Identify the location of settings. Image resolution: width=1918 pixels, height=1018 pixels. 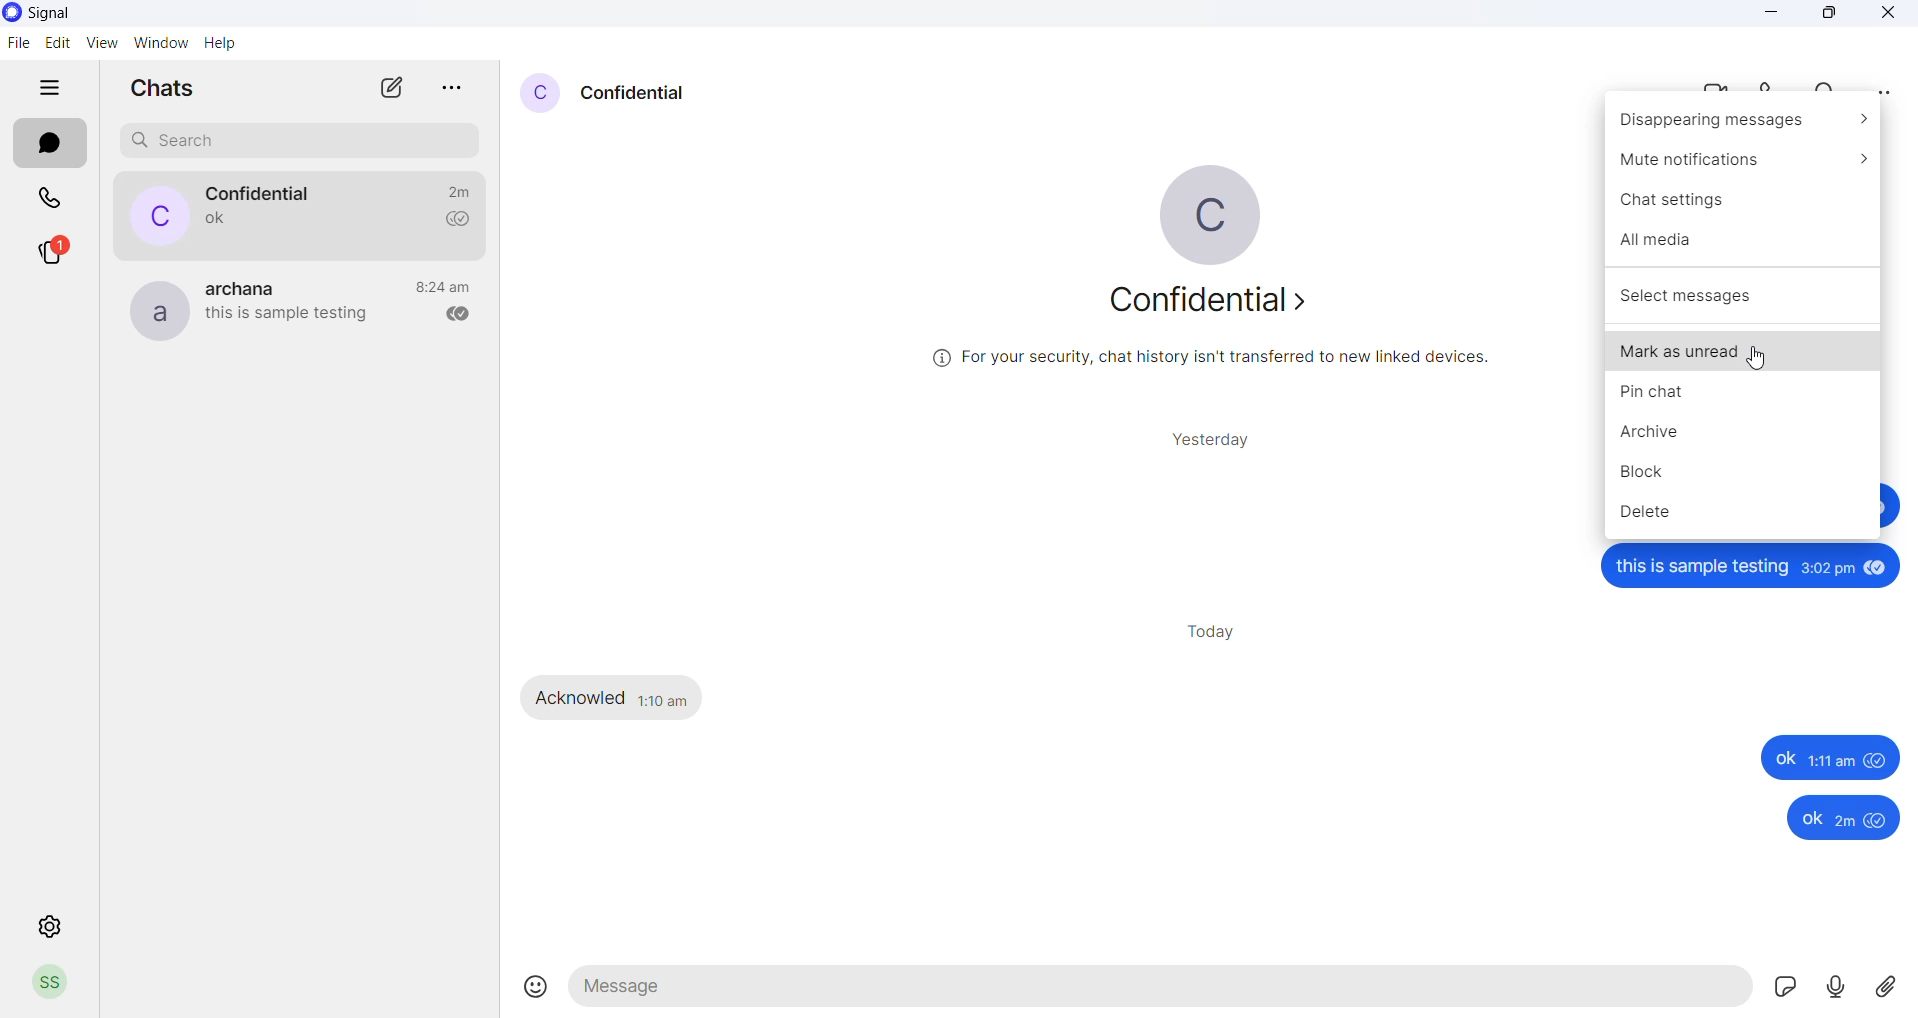
(49, 928).